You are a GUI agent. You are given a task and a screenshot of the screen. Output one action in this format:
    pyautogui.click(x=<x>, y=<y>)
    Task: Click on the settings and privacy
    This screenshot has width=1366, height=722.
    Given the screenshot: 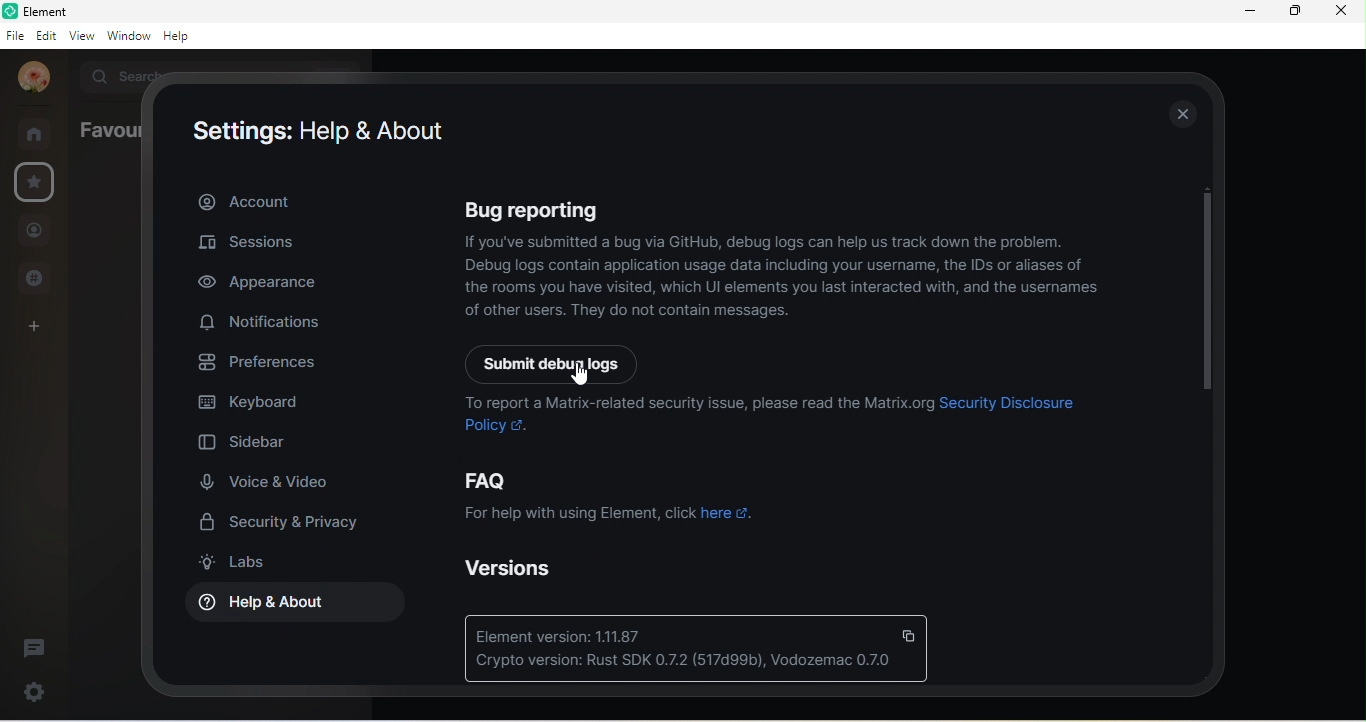 What is the action you would take?
    pyautogui.click(x=284, y=524)
    